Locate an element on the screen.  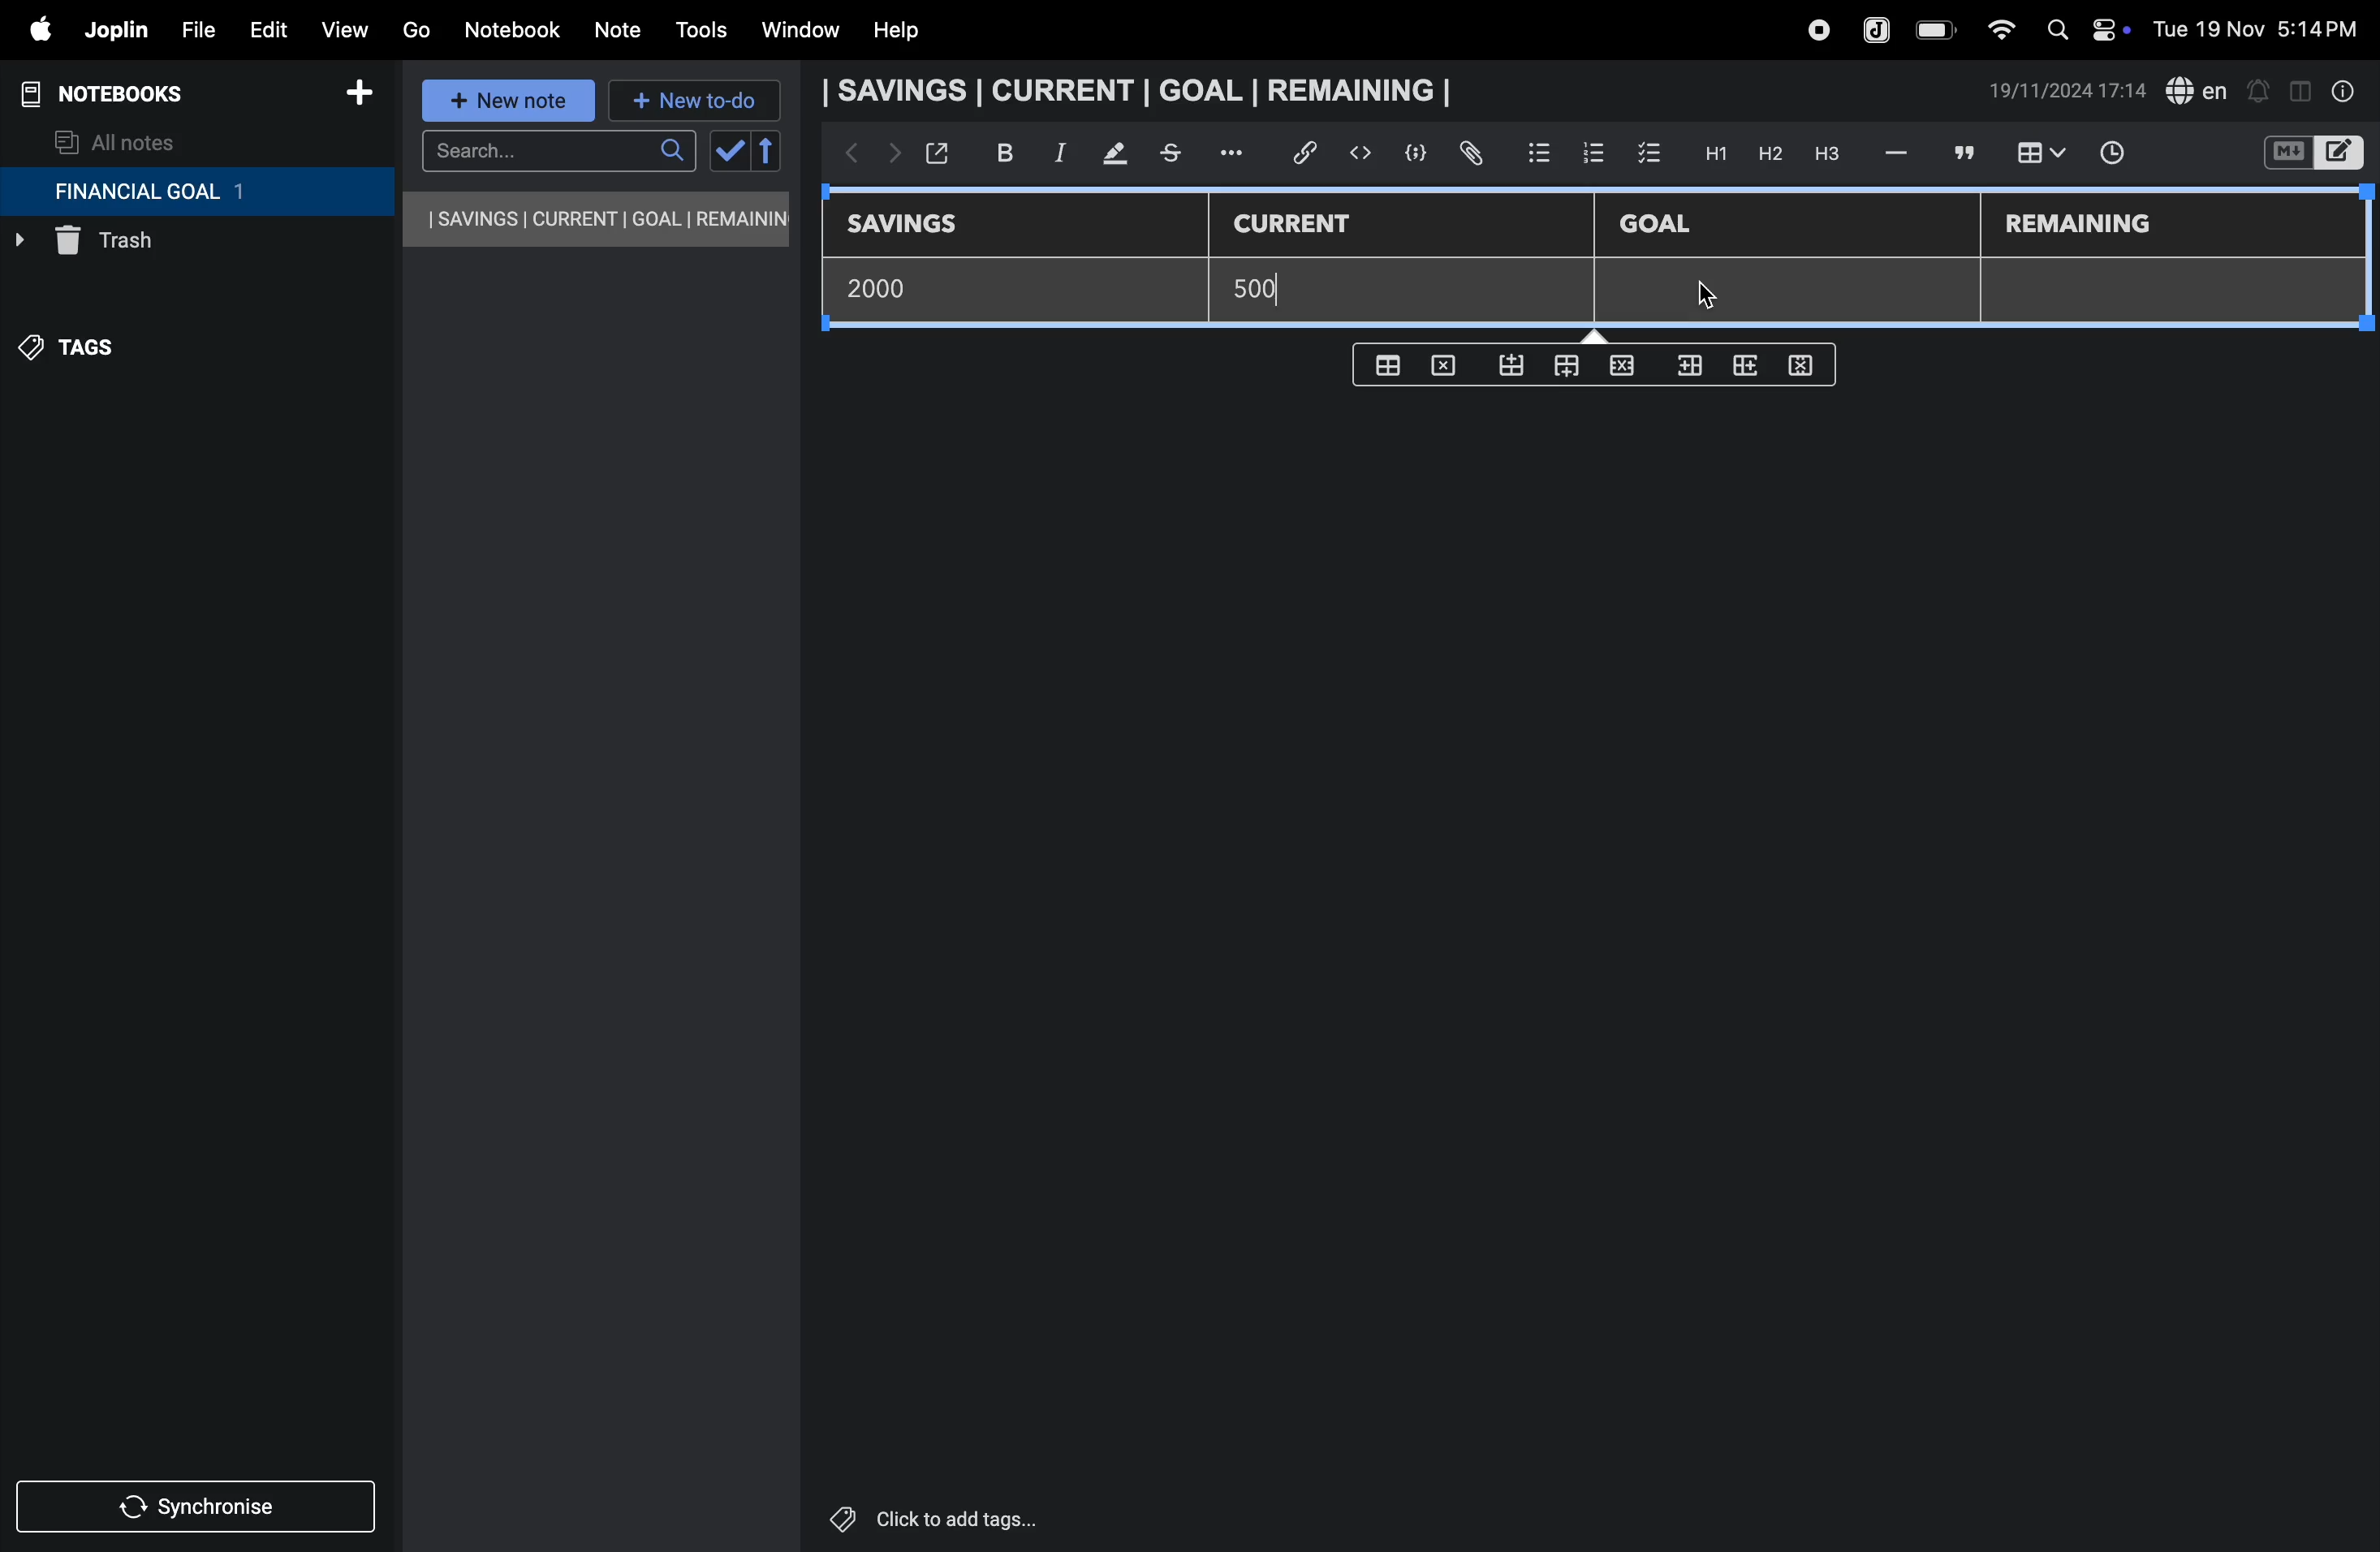
date and time is located at coordinates (2068, 91).